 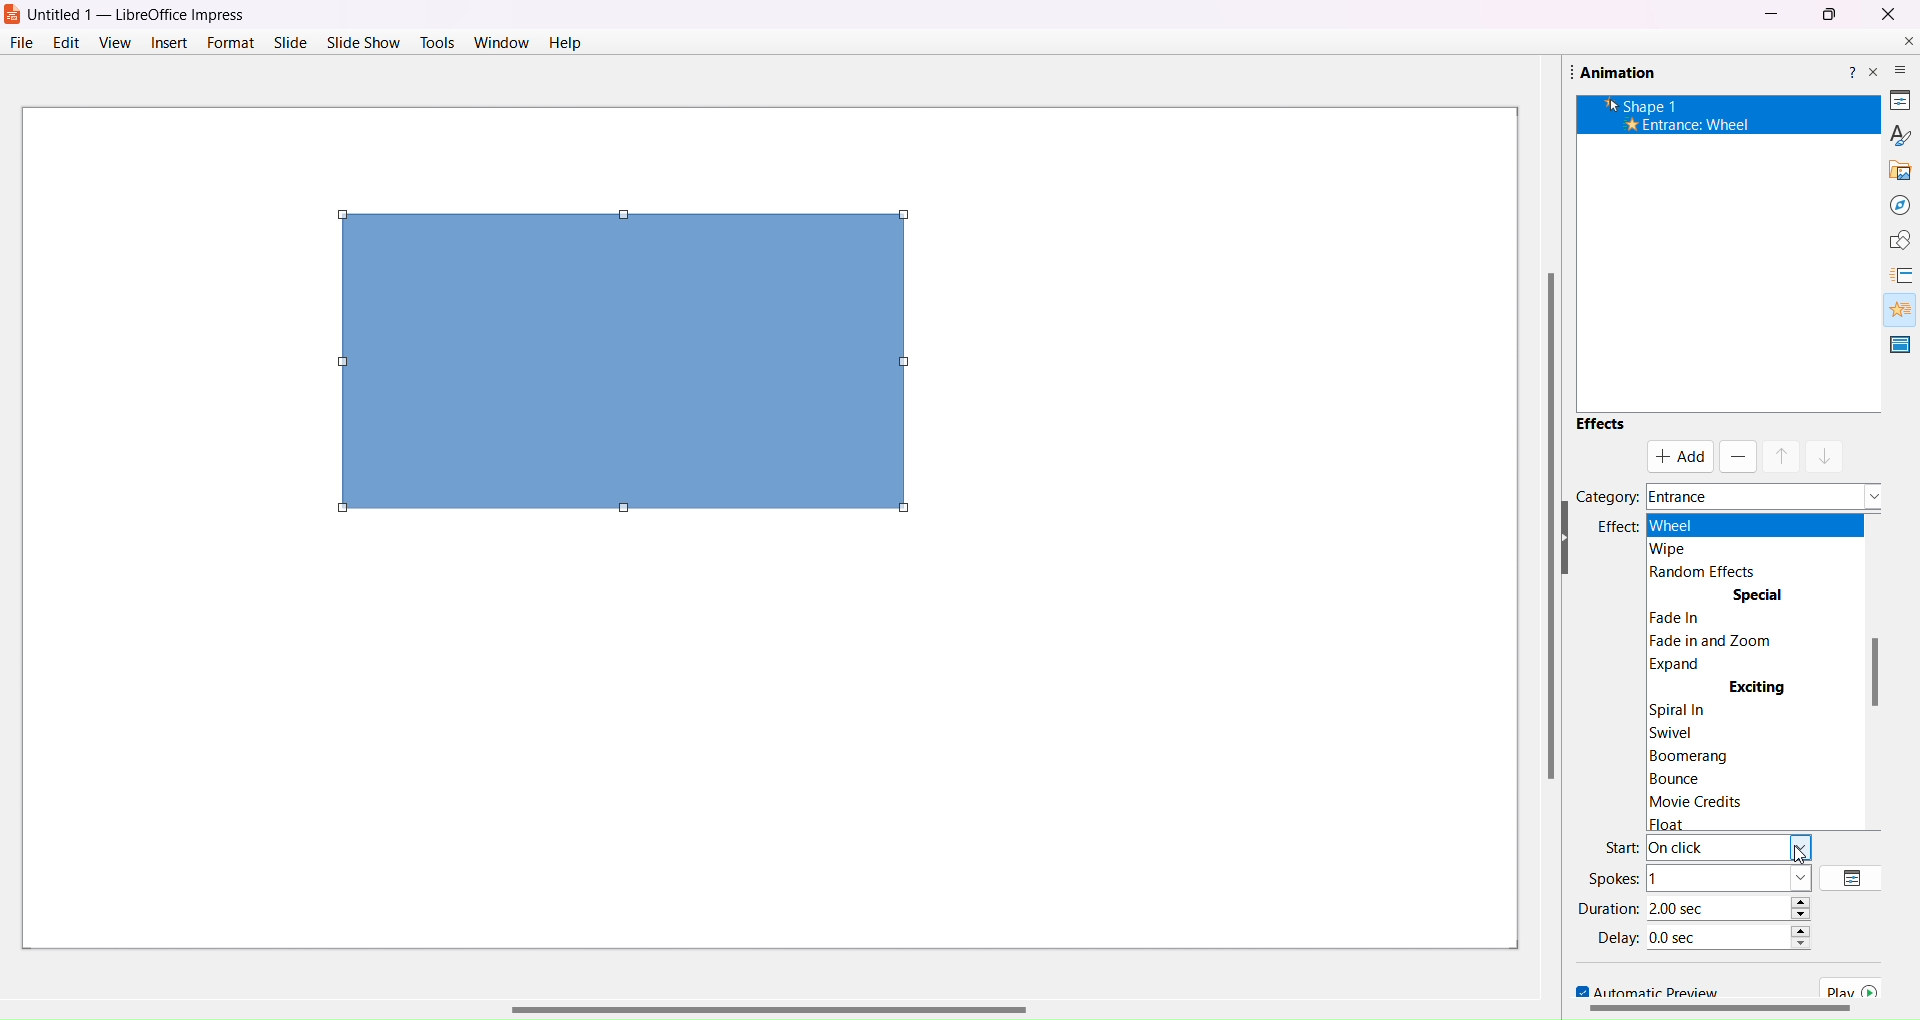 I want to click on Help, so click(x=1849, y=68).